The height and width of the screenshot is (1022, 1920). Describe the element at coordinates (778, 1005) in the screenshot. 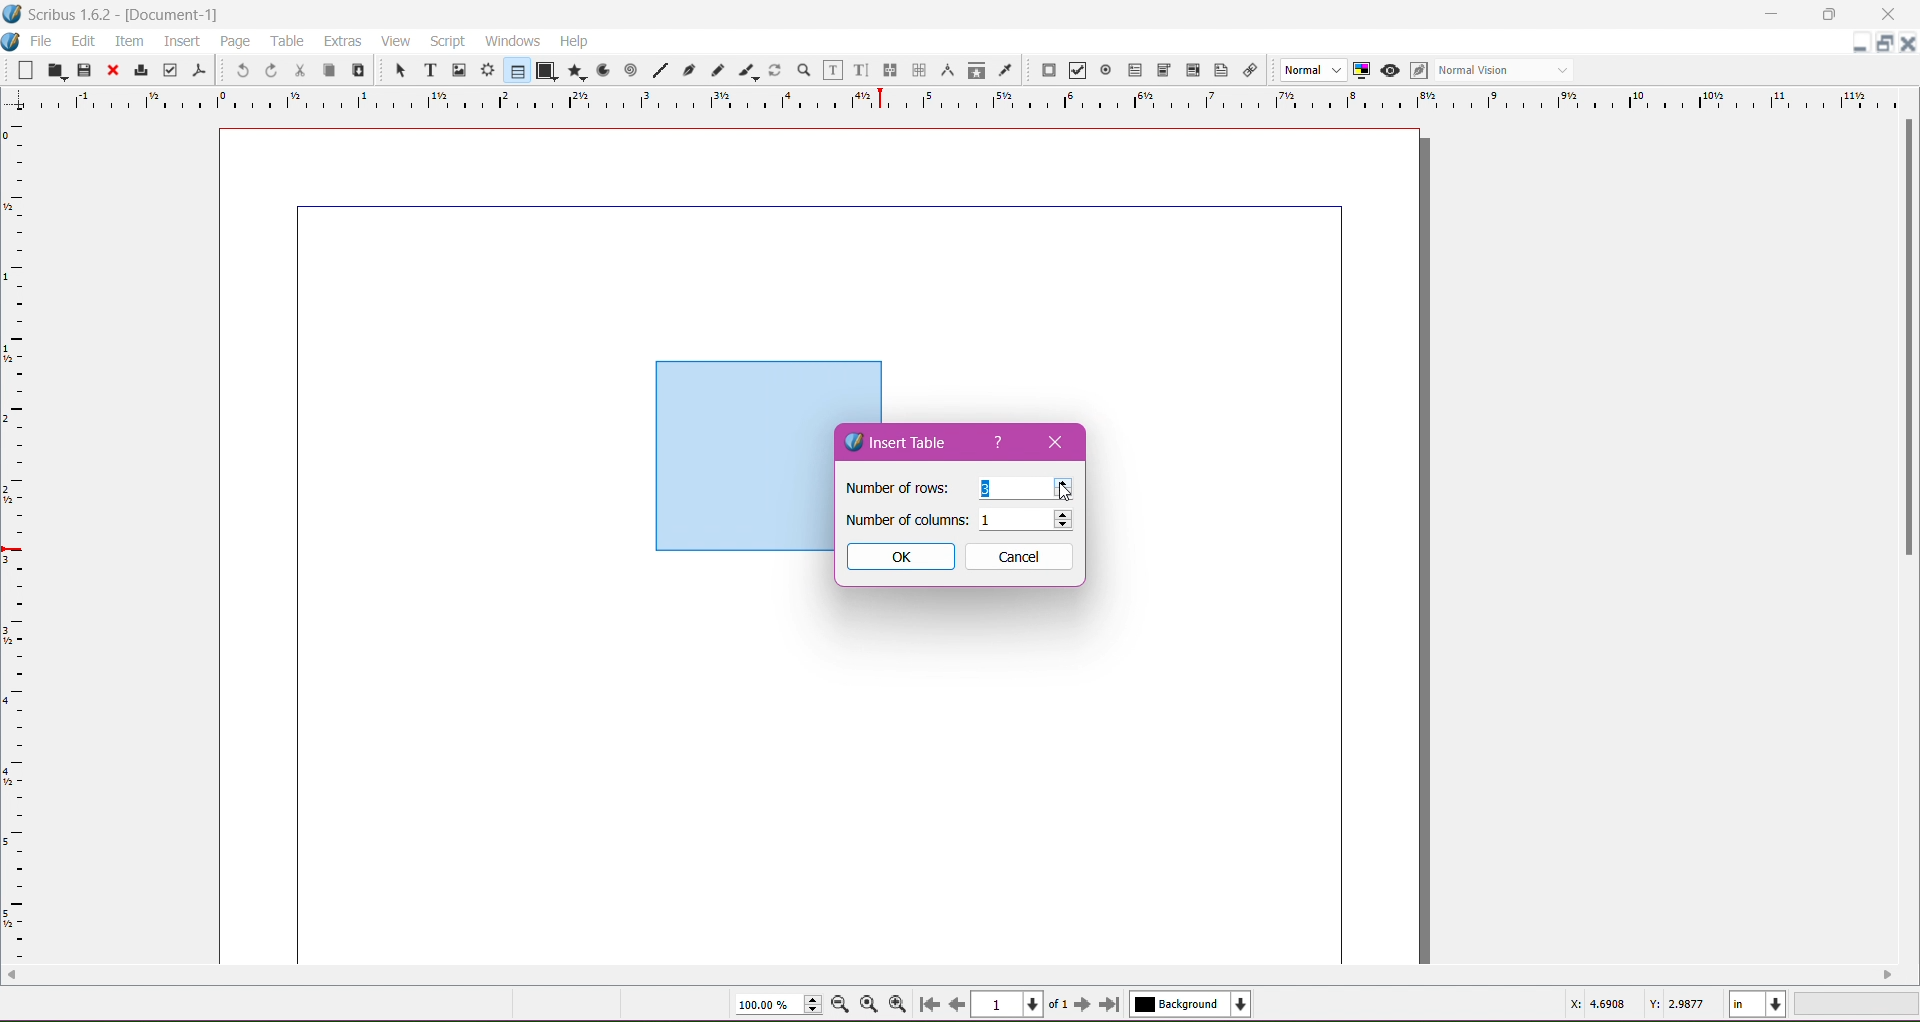

I see `100.00 %` at that location.